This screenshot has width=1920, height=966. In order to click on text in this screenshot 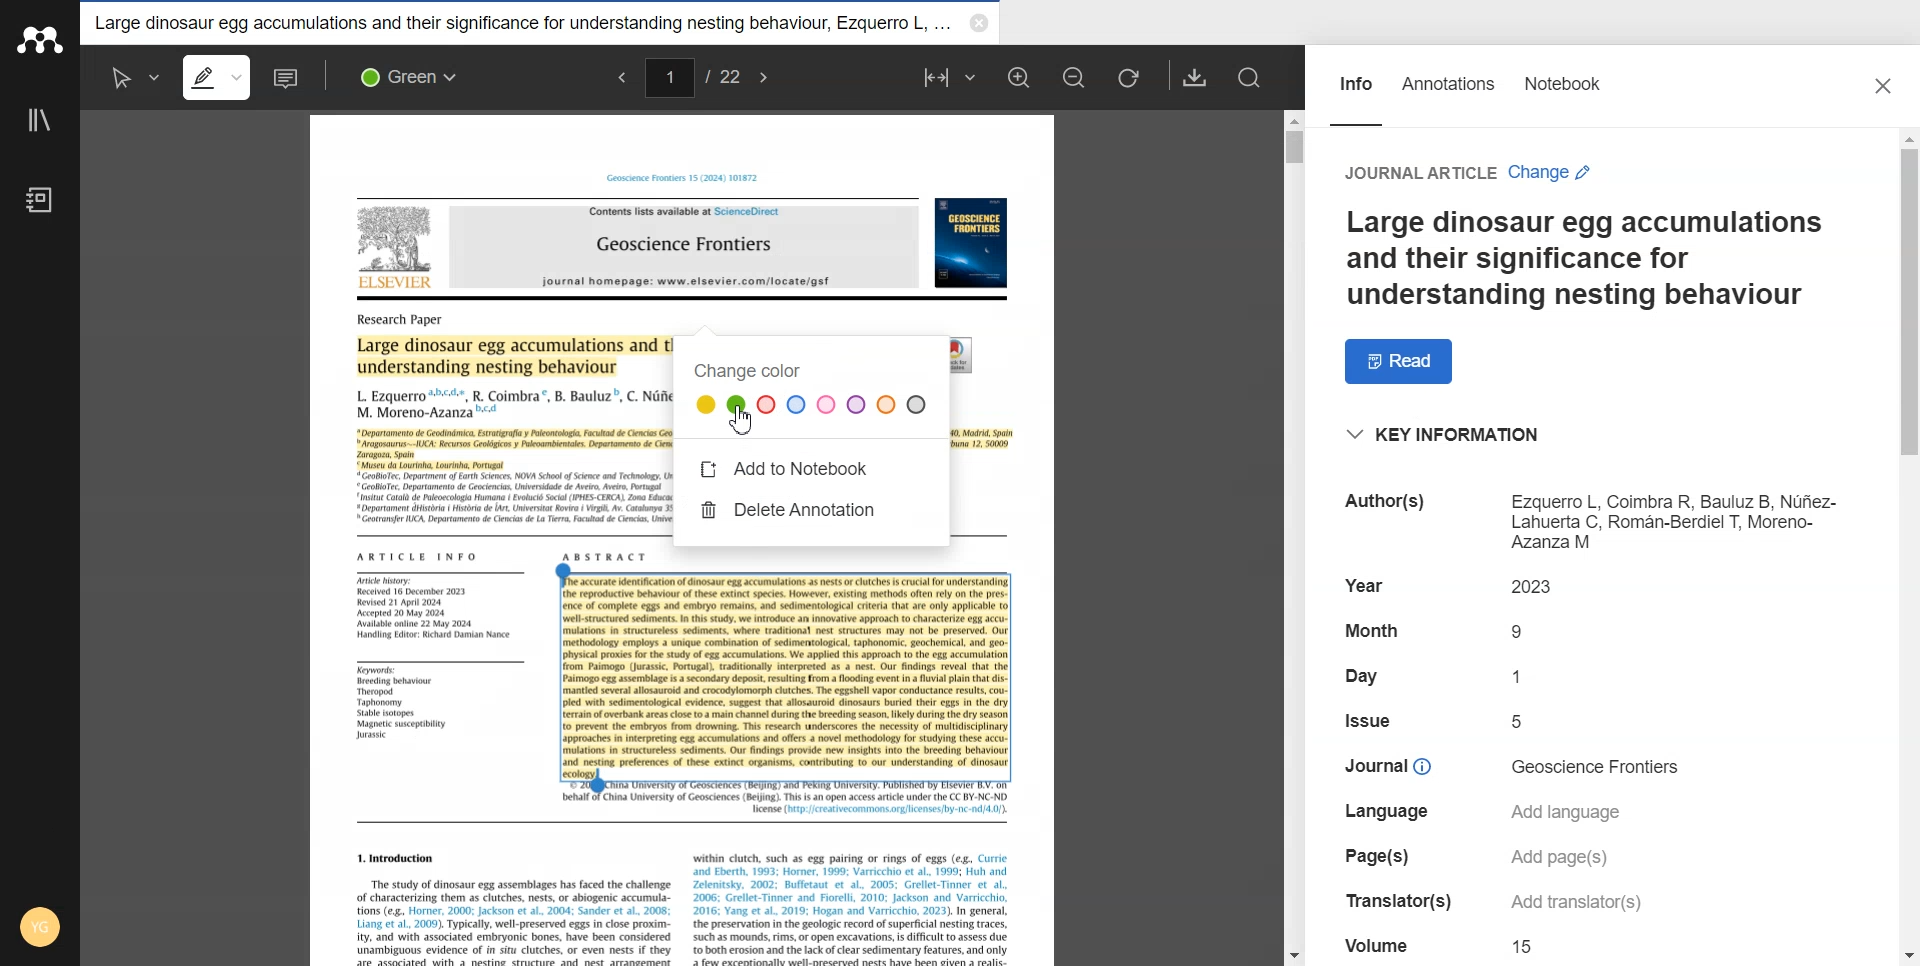, I will do `click(686, 907)`.